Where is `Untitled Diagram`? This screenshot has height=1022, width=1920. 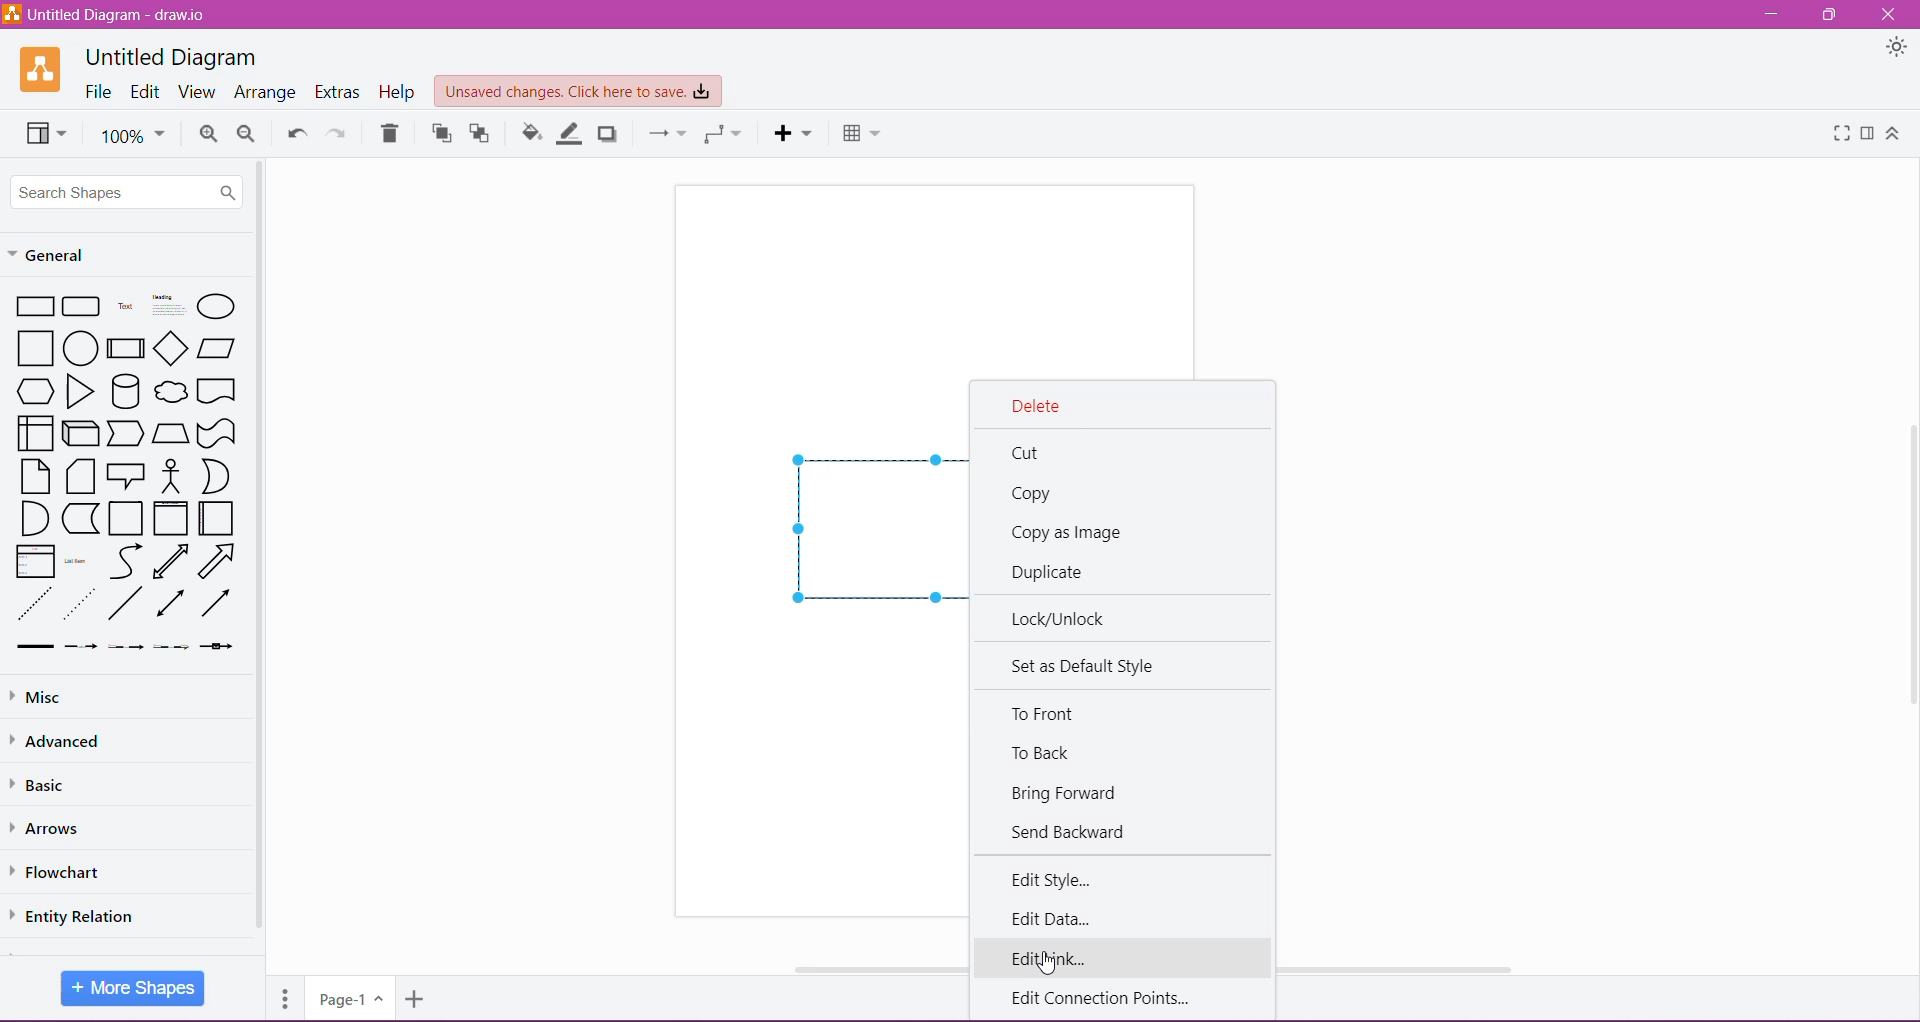
Untitled Diagram is located at coordinates (174, 58).